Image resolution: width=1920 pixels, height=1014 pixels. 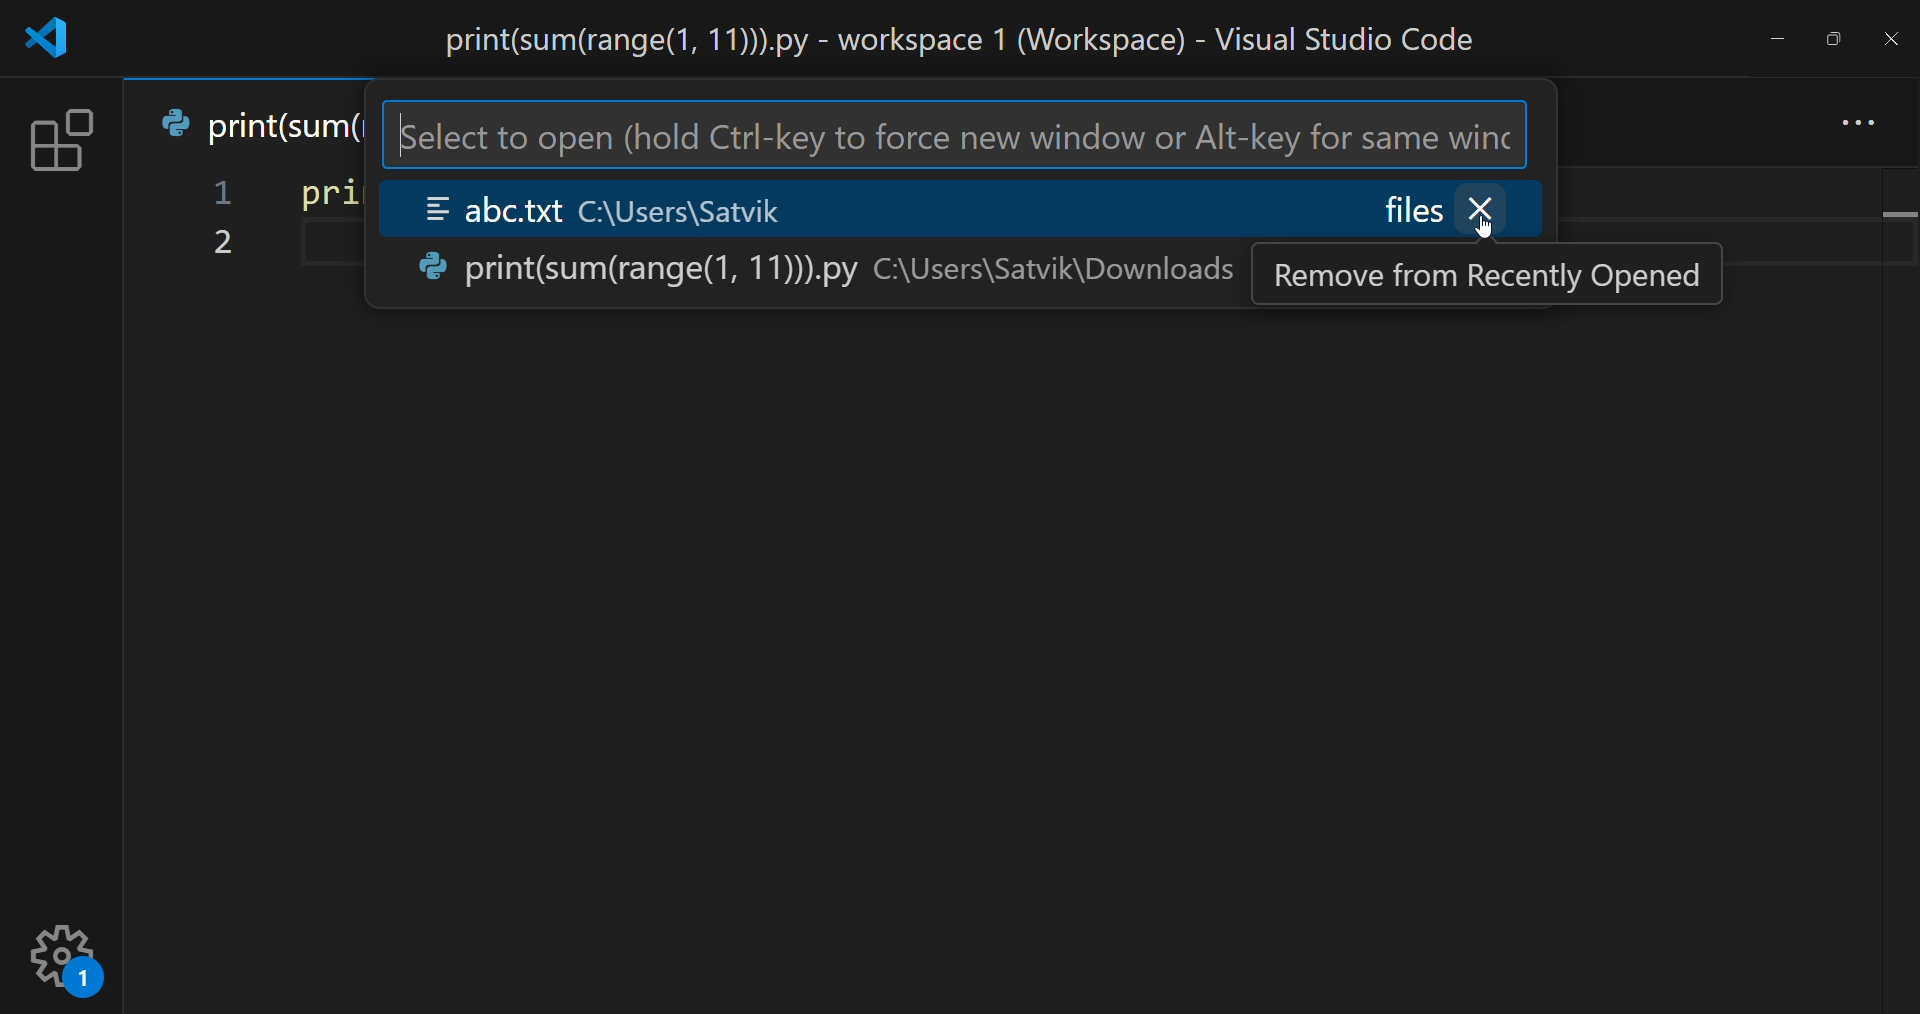 What do you see at coordinates (219, 222) in the screenshot?
I see `line numbers` at bounding box center [219, 222].